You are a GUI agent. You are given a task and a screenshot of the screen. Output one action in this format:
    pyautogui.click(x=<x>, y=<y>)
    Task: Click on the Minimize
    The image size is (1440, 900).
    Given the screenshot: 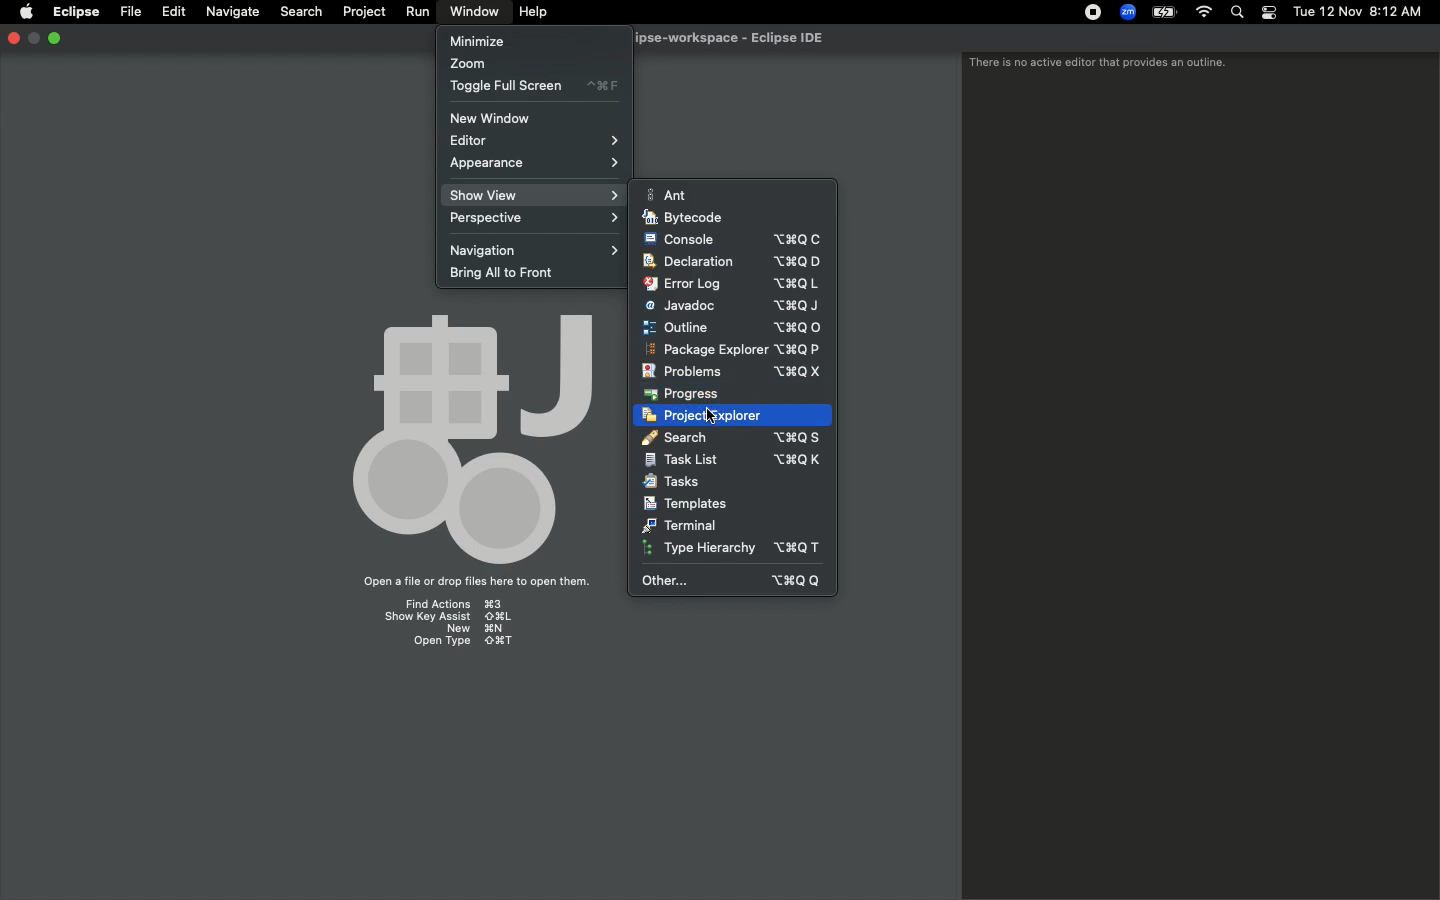 What is the action you would take?
    pyautogui.click(x=34, y=39)
    